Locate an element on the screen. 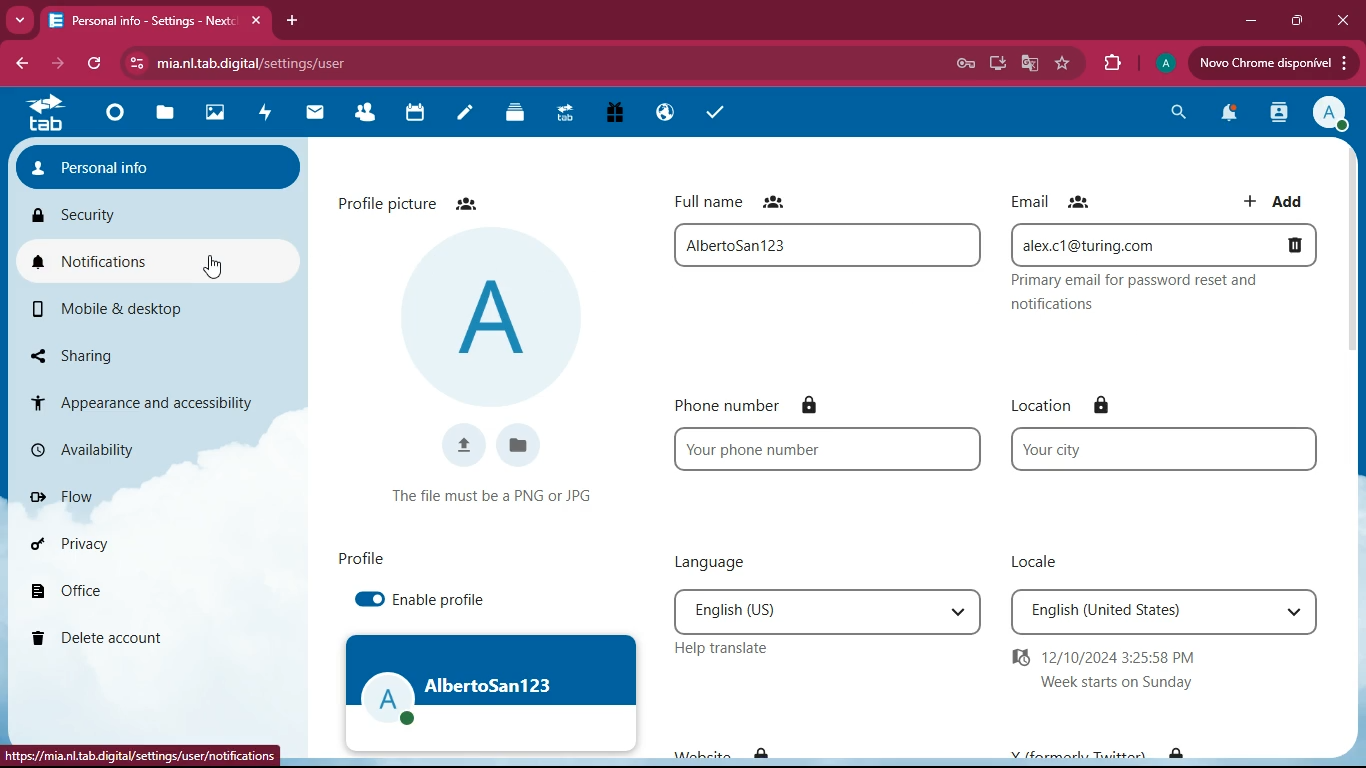 The width and height of the screenshot is (1366, 768). scroll bar is located at coordinates (1353, 249).